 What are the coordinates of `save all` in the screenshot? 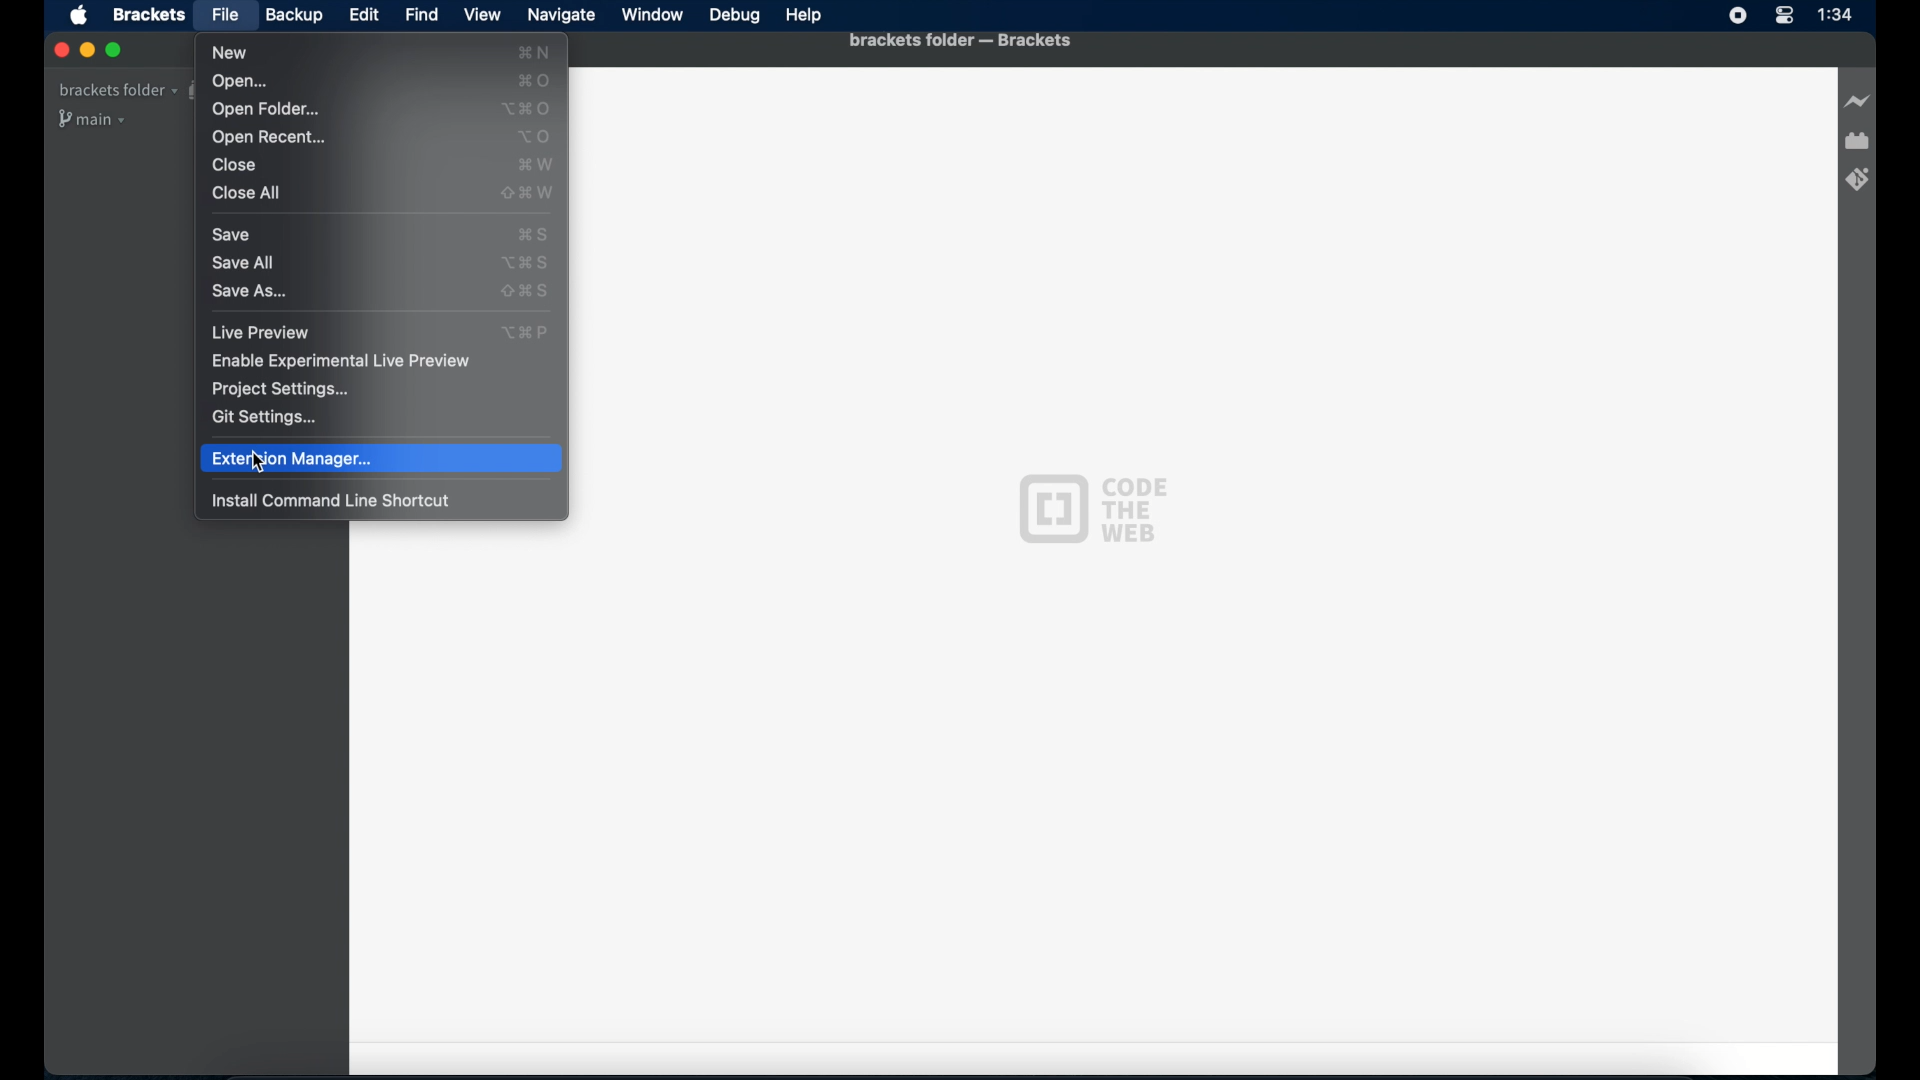 It's located at (243, 263).